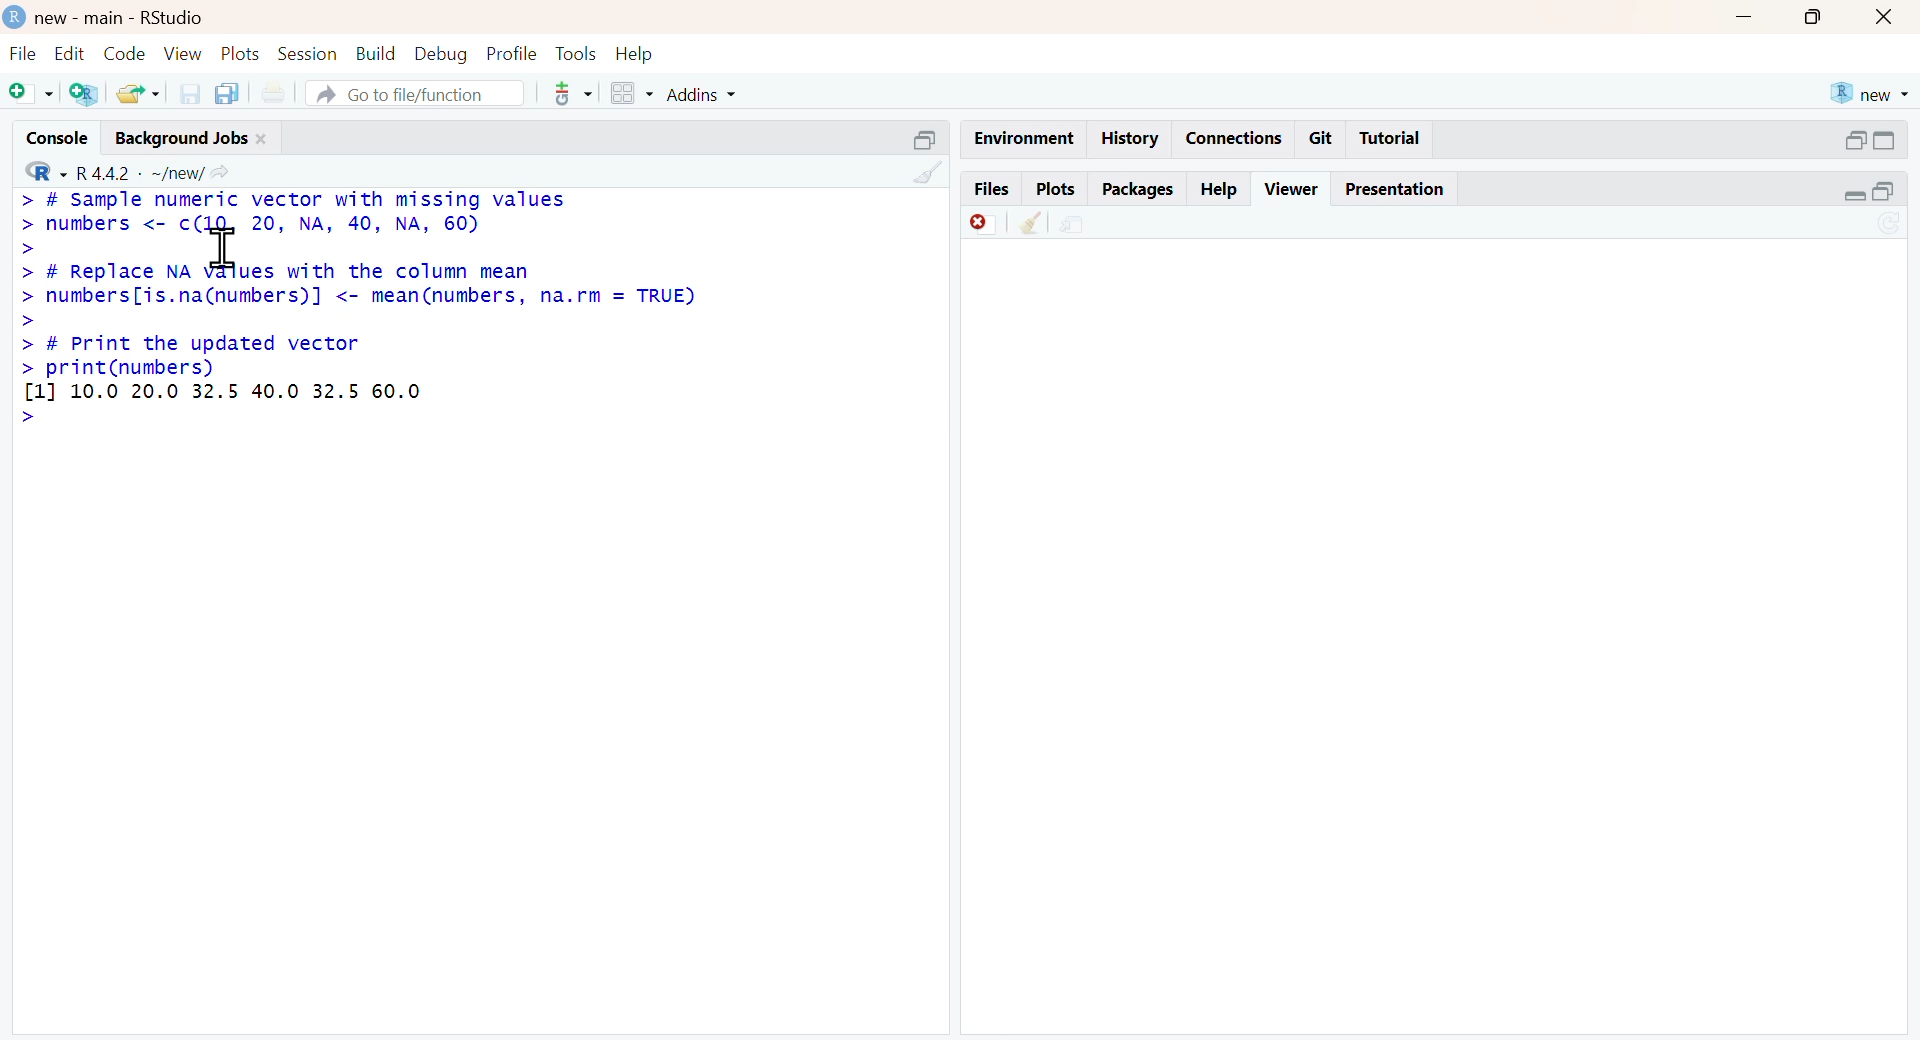 Image resolution: width=1920 pixels, height=1040 pixels. Describe the element at coordinates (1392, 139) in the screenshot. I see `tutorial` at that location.